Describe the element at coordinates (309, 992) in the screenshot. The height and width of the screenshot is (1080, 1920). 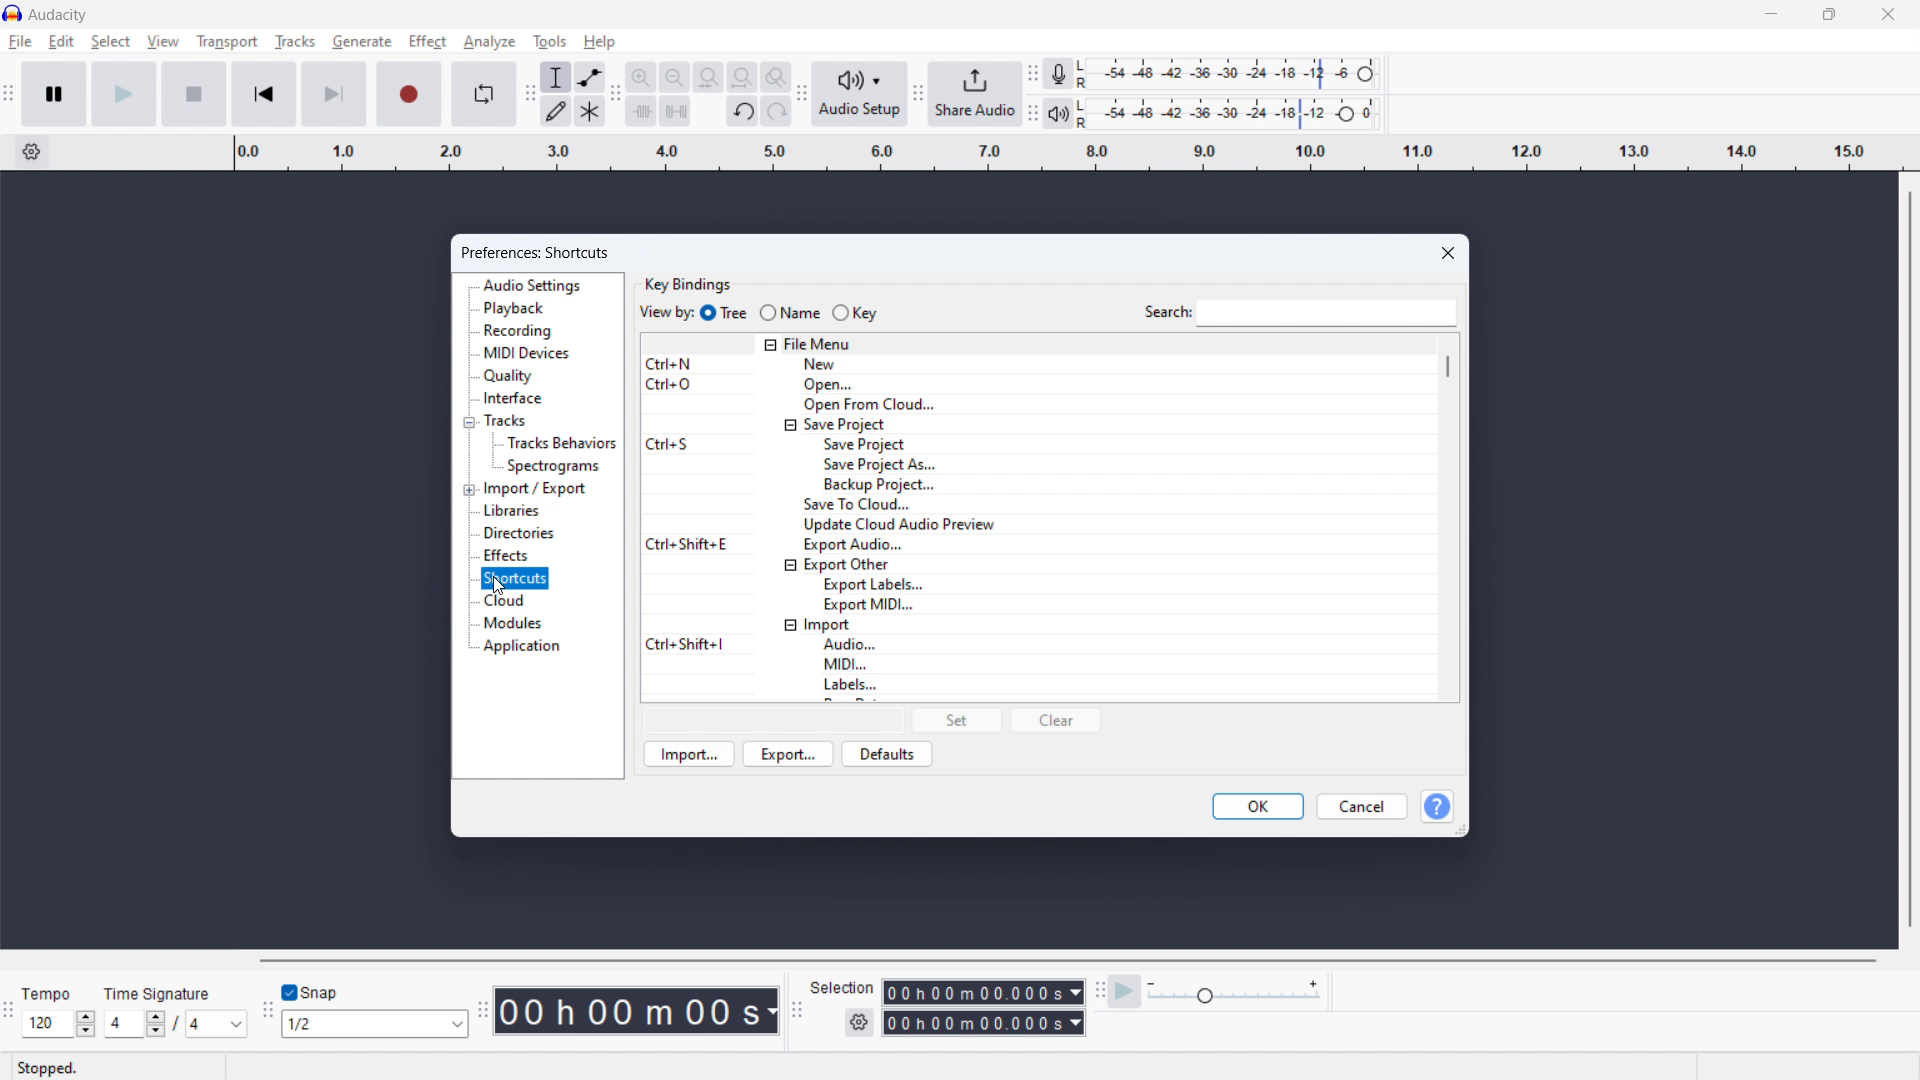
I see `toggle snap` at that location.